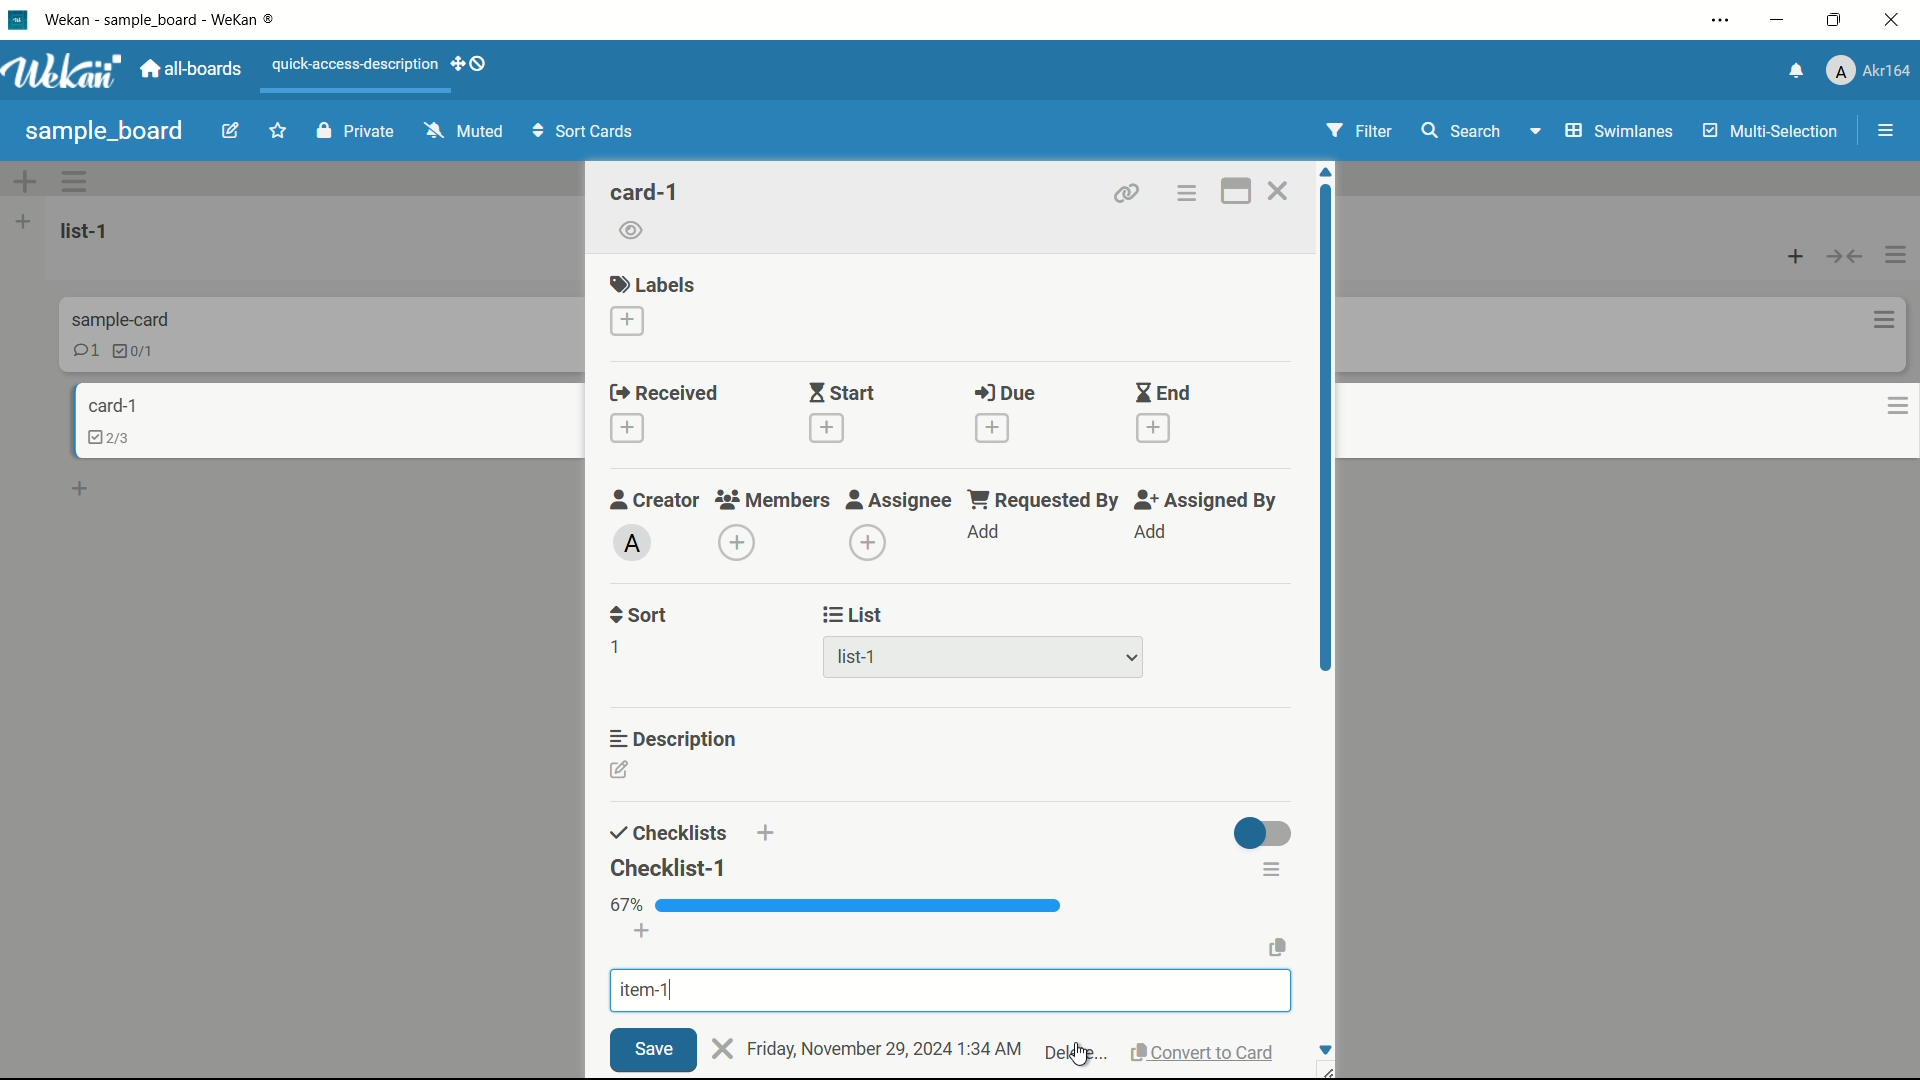  I want to click on delete, so click(1076, 1052).